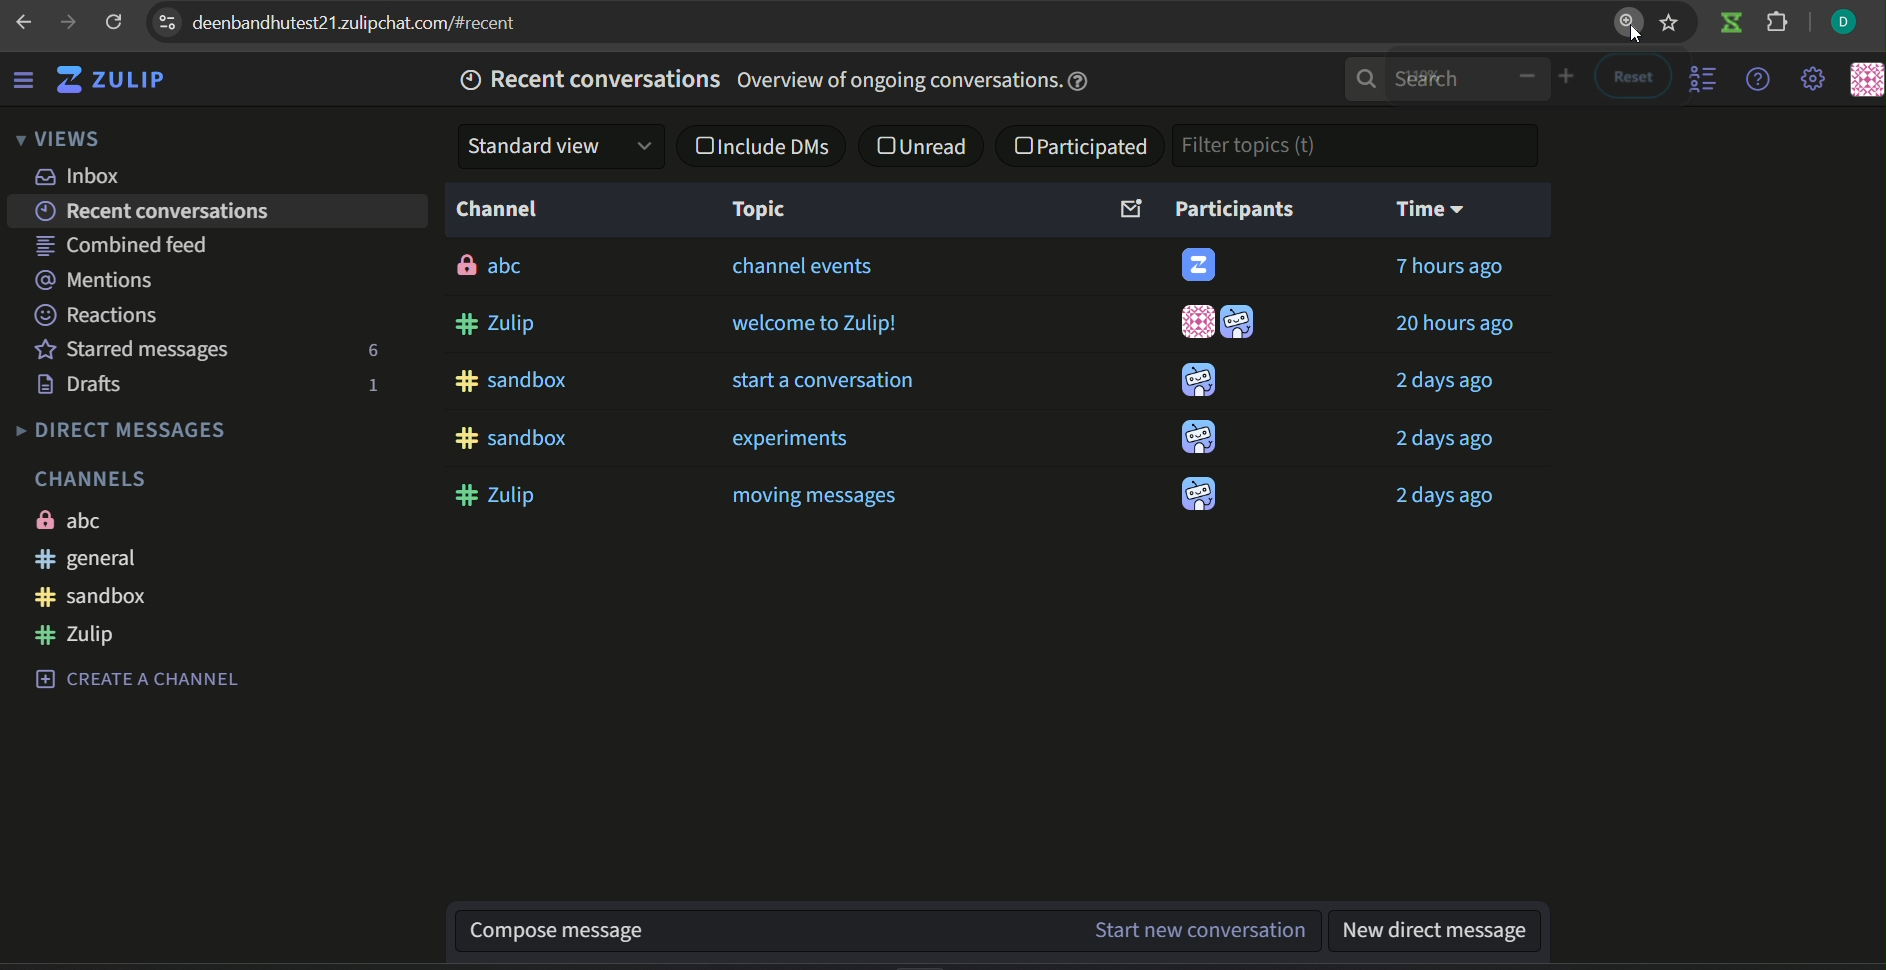  Describe the element at coordinates (372, 23) in the screenshot. I see `browser` at that location.